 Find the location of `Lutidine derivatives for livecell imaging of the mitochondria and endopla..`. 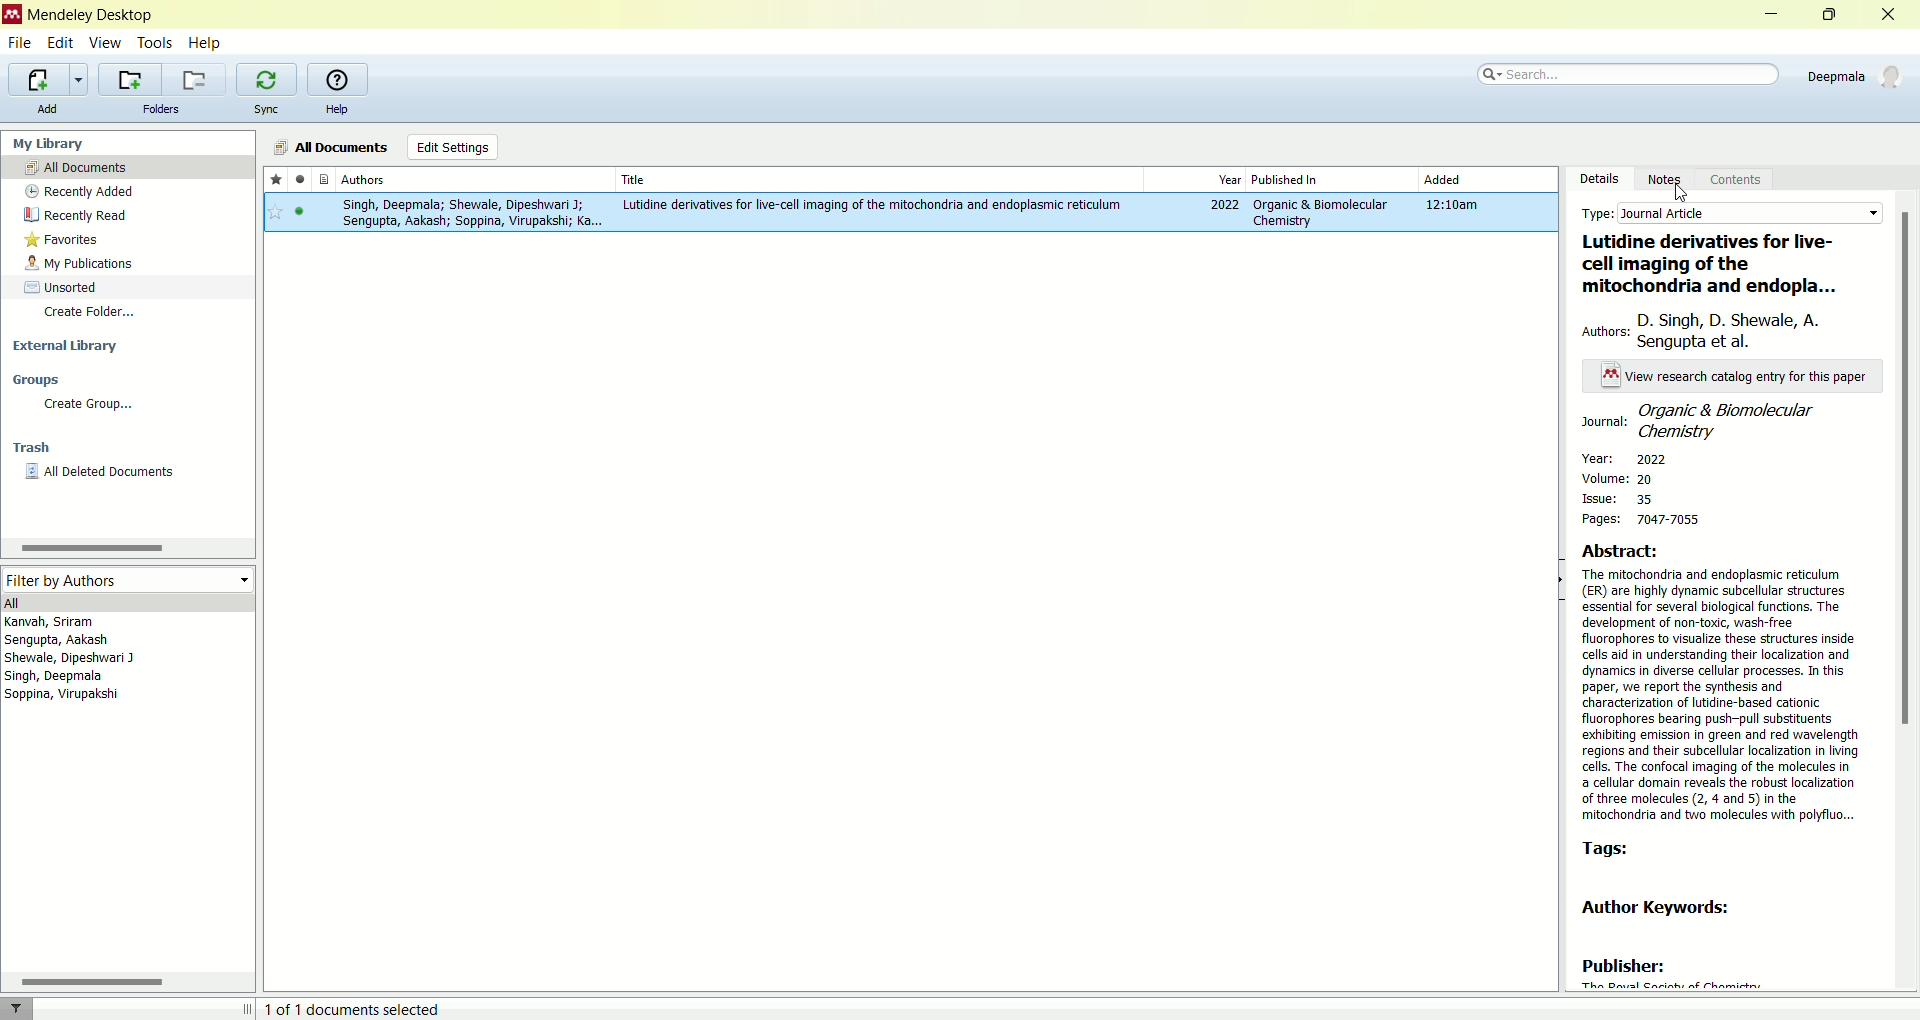

Lutidine derivatives for livecell imaging of the mitochondria and endopla.. is located at coordinates (1725, 264).